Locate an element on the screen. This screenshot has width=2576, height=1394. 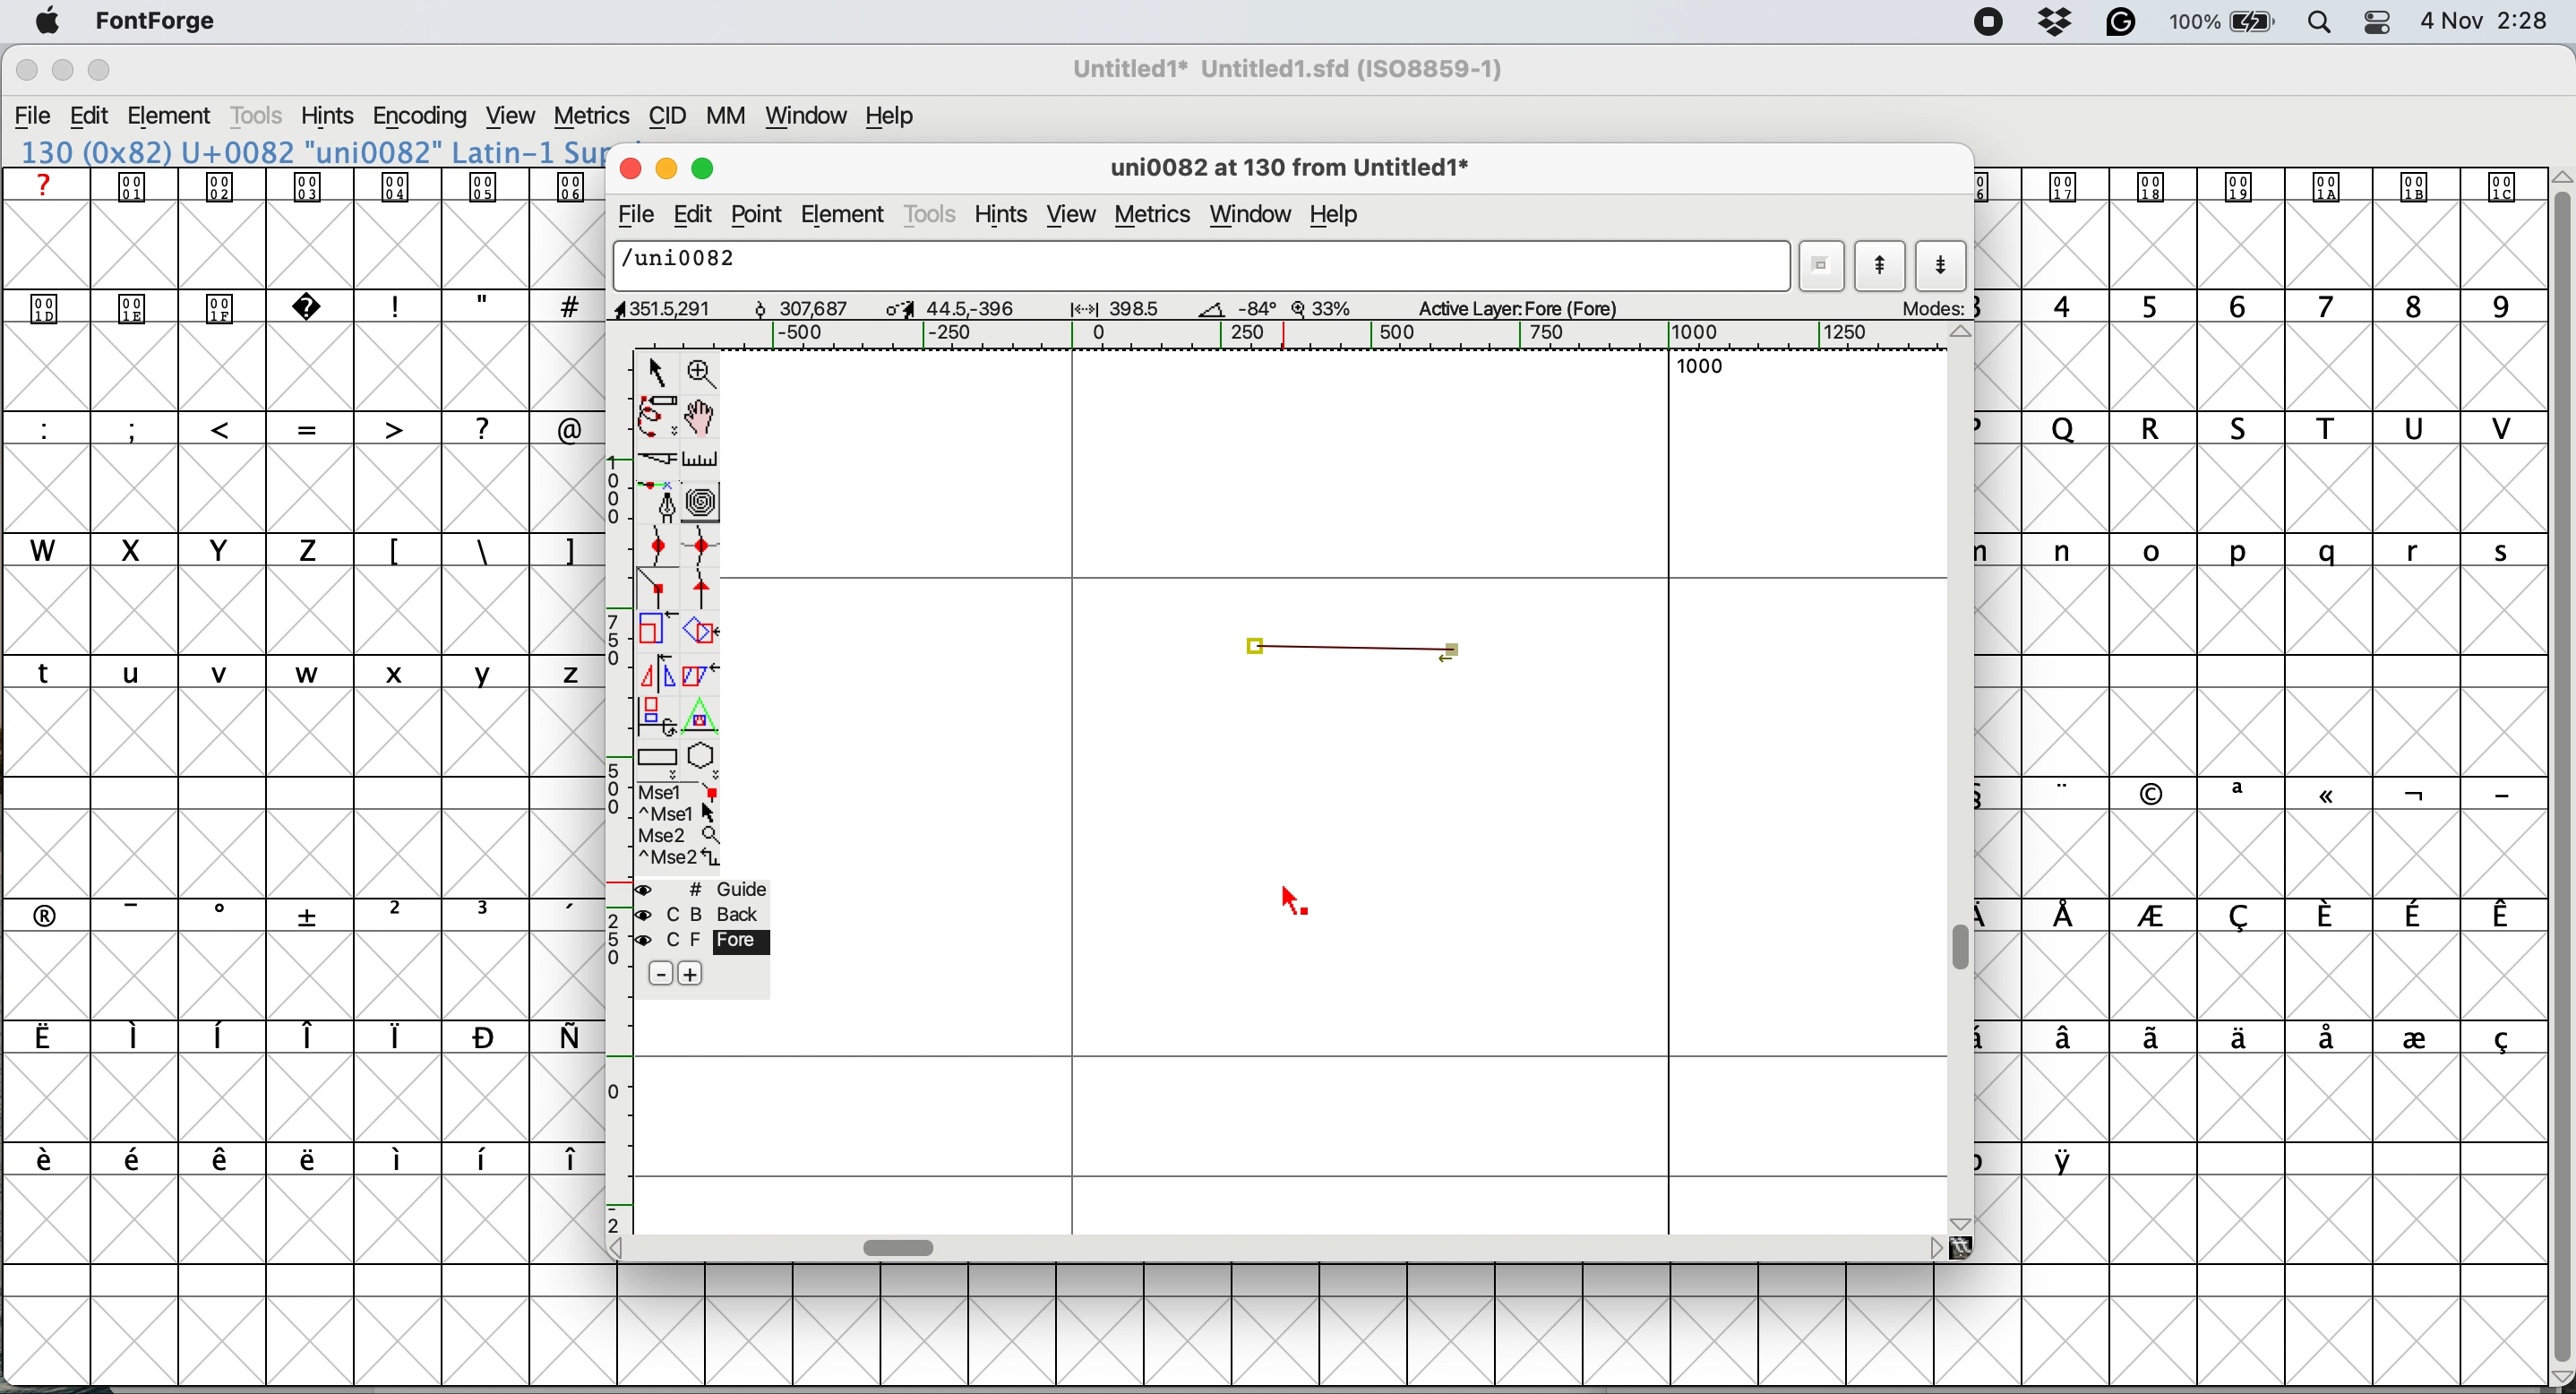
metrics is located at coordinates (1156, 218).